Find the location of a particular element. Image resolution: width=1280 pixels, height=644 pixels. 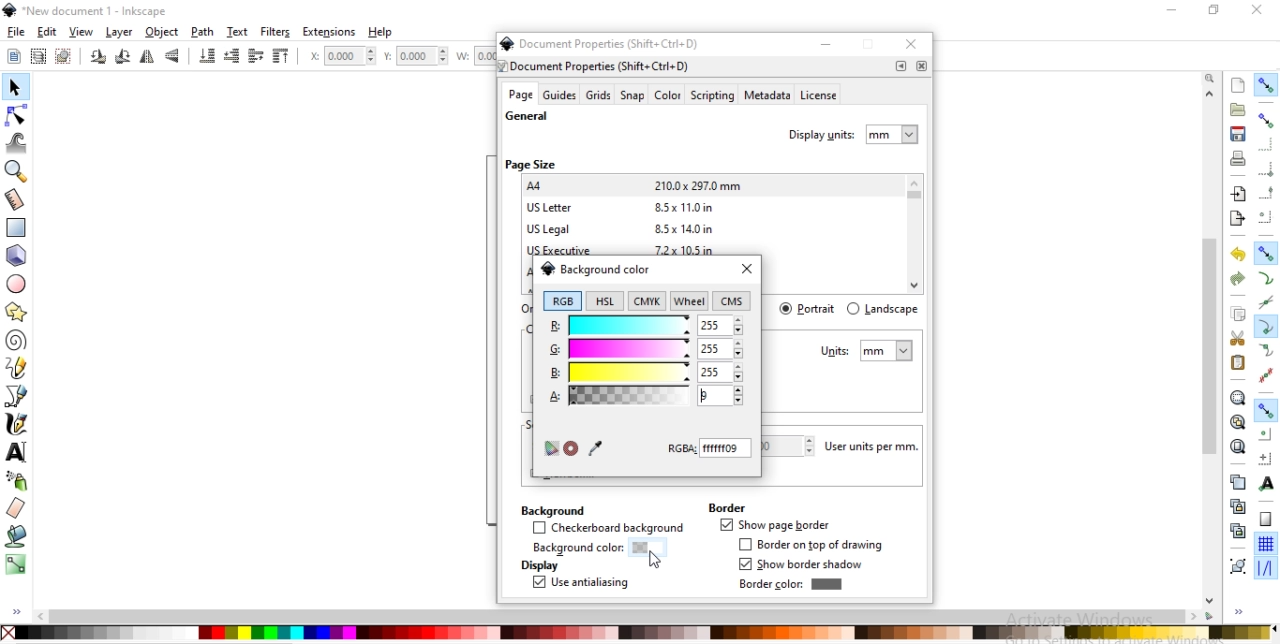

color is located at coordinates (638, 632).